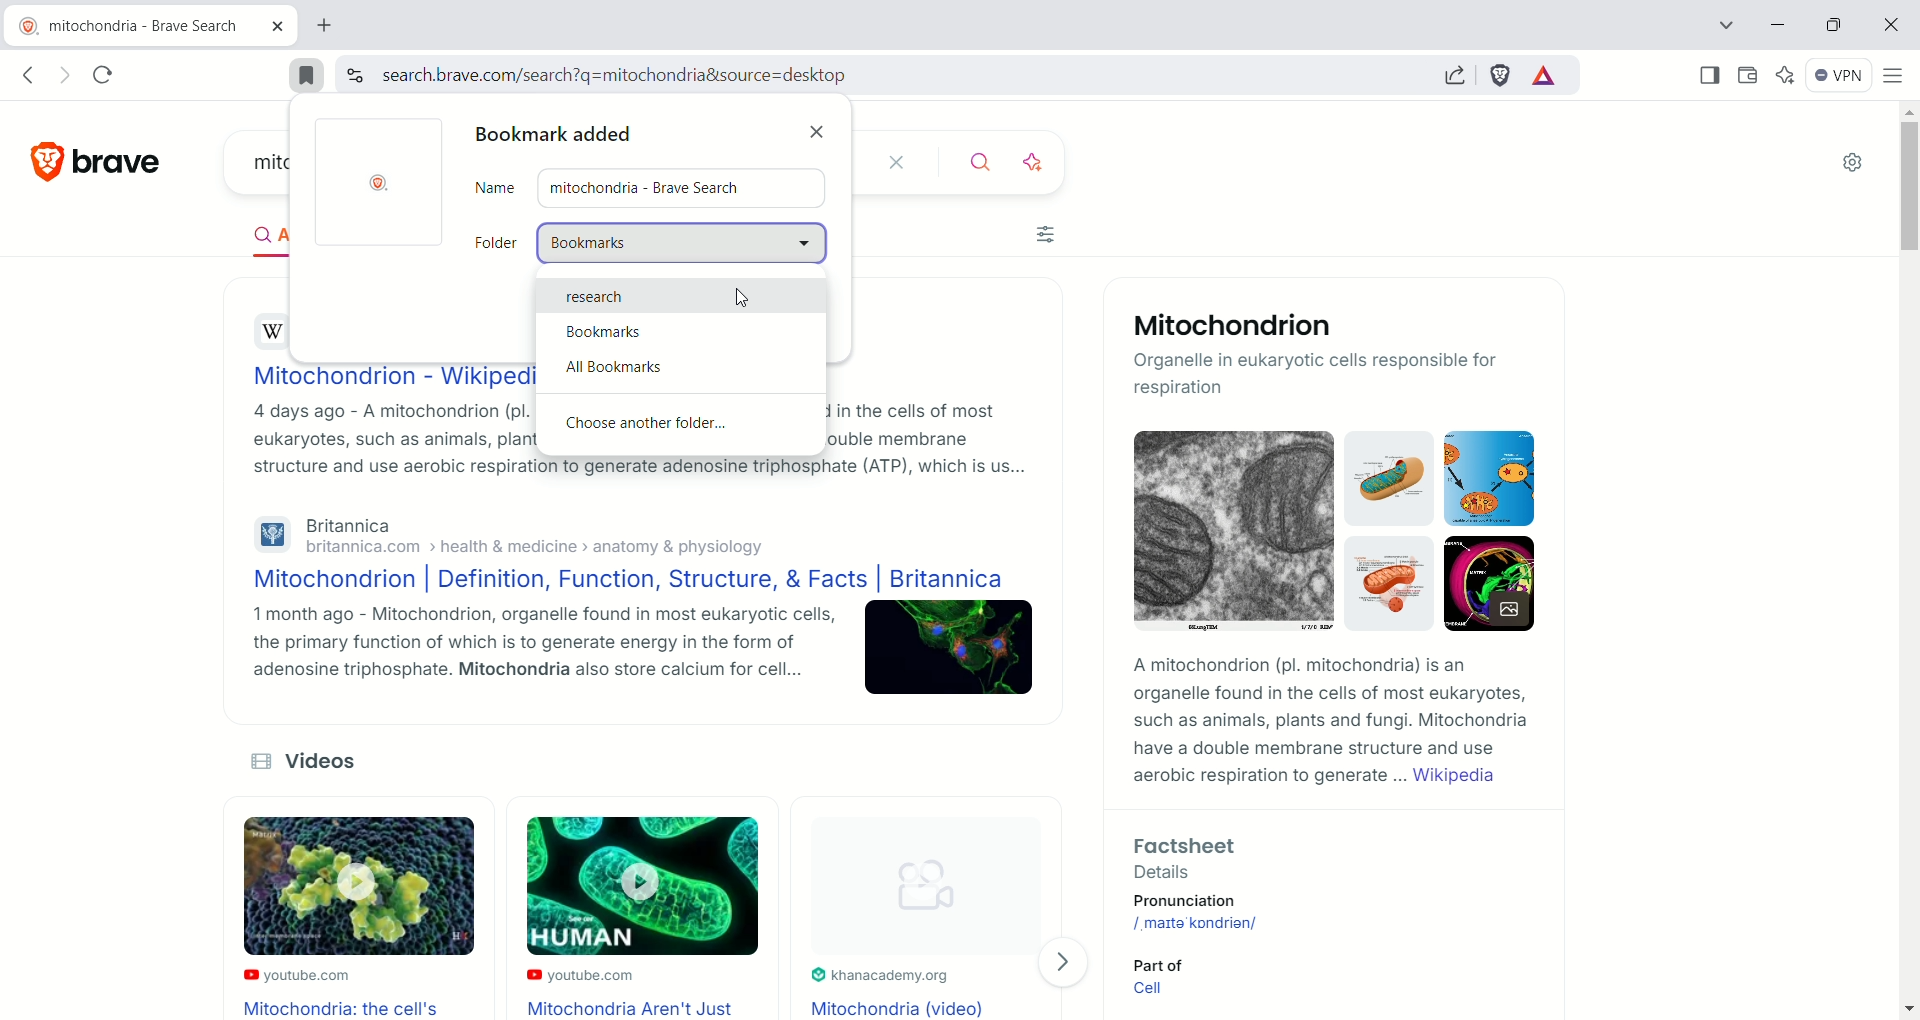 Image resolution: width=1920 pixels, height=1020 pixels. Describe the element at coordinates (382, 184) in the screenshot. I see `Brave logo` at that location.